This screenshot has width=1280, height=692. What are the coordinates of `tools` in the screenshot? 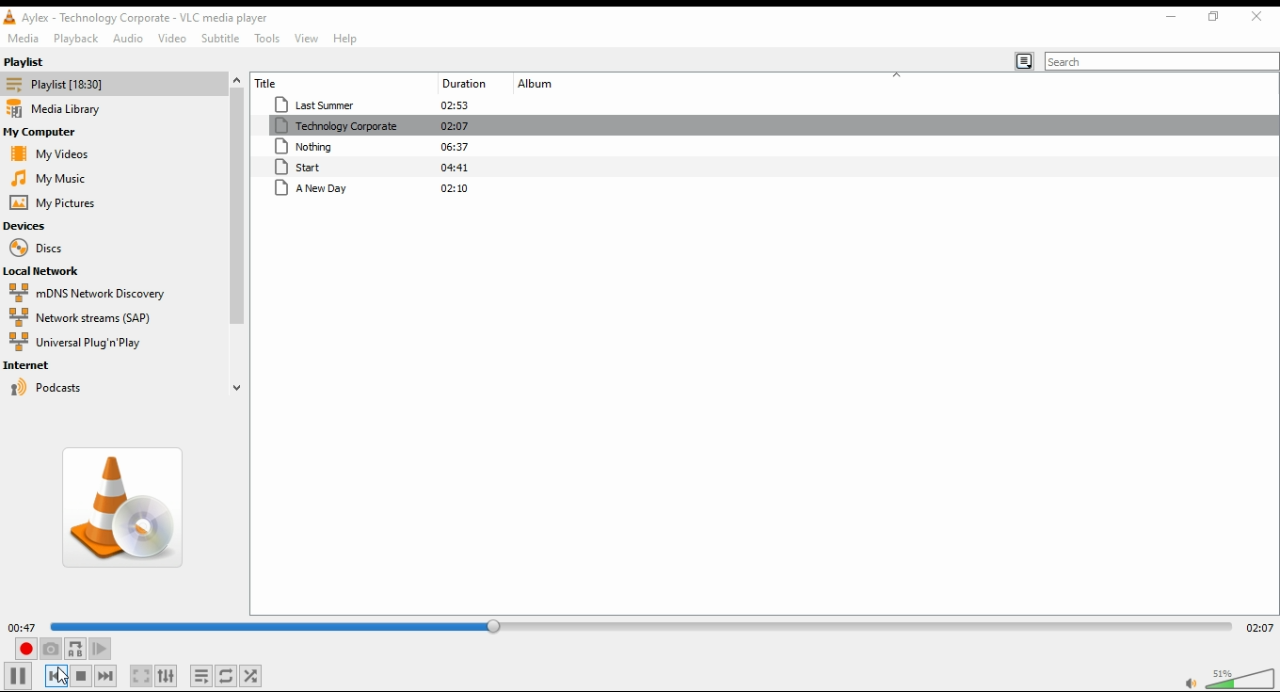 It's located at (267, 37).